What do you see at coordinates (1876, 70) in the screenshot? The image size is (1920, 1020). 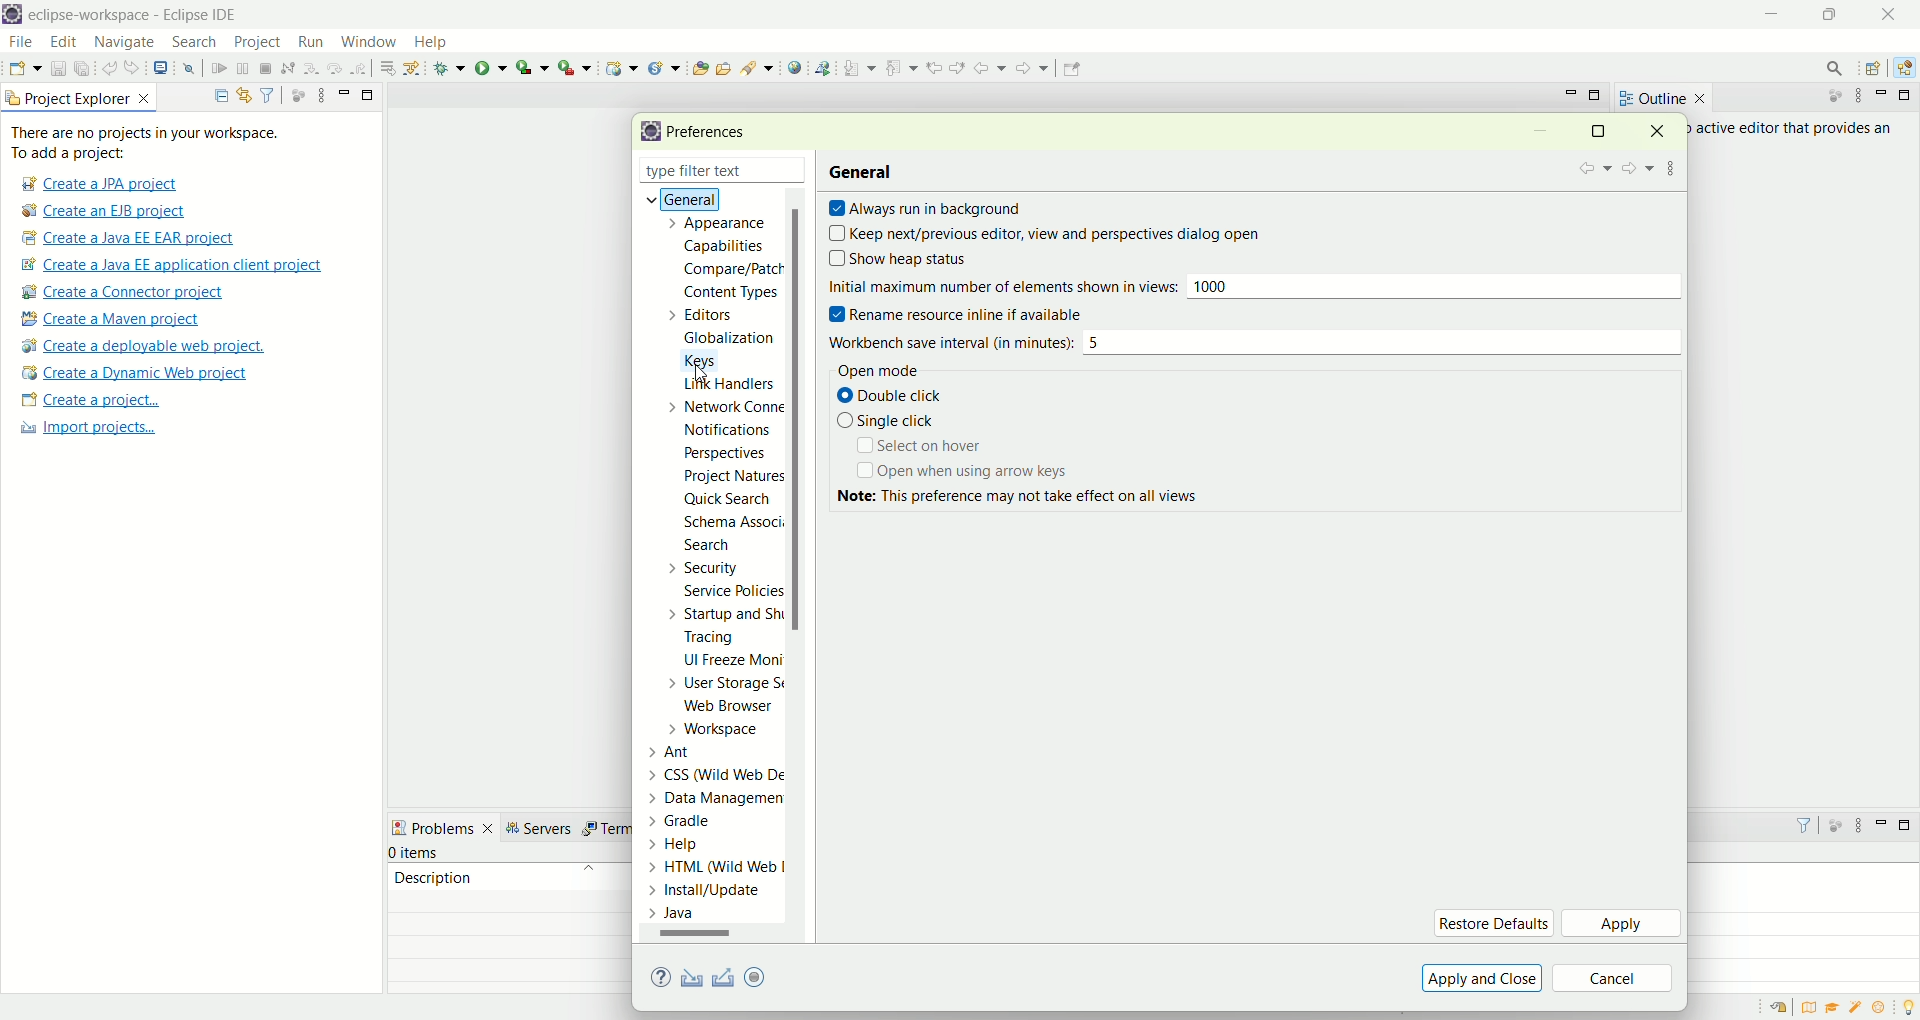 I see `open perspective` at bounding box center [1876, 70].